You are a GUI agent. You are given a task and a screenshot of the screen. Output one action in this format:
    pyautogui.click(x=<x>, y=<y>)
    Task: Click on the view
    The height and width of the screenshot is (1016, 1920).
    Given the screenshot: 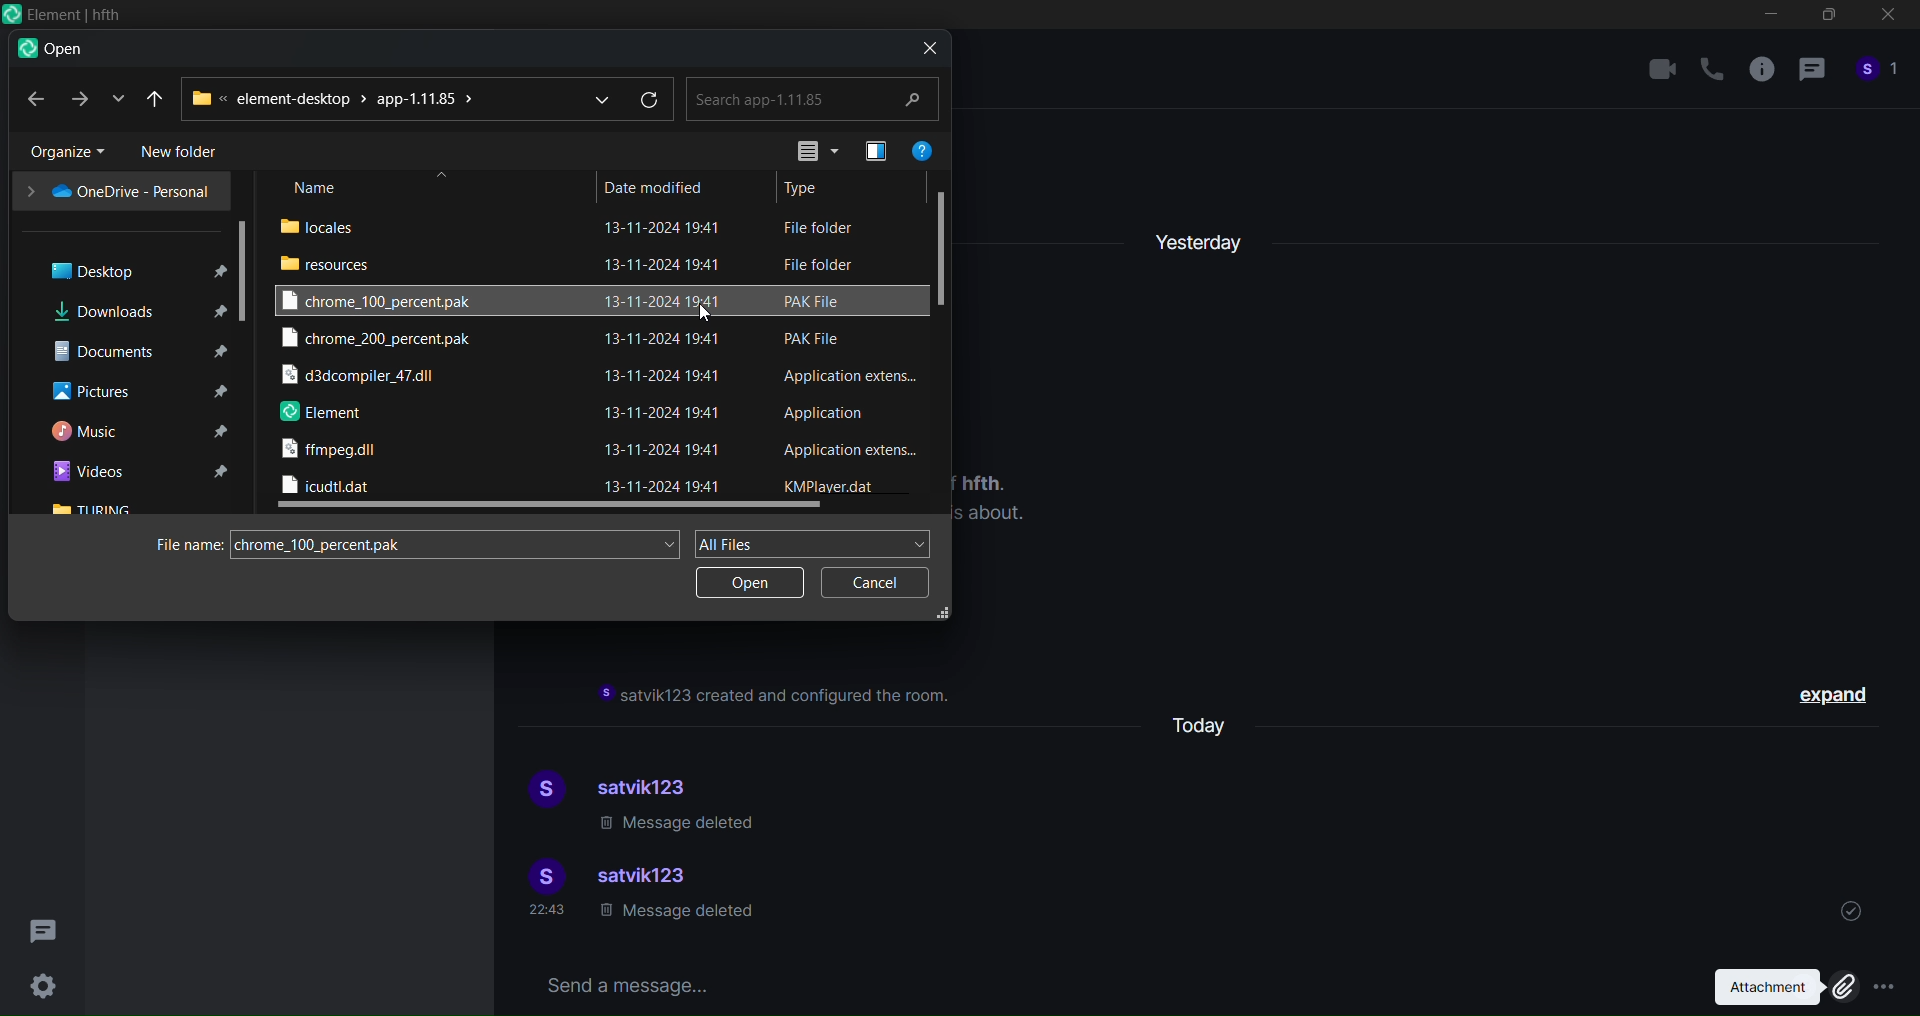 What is the action you would take?
    pyautogui.click(x=808, y=150)
    